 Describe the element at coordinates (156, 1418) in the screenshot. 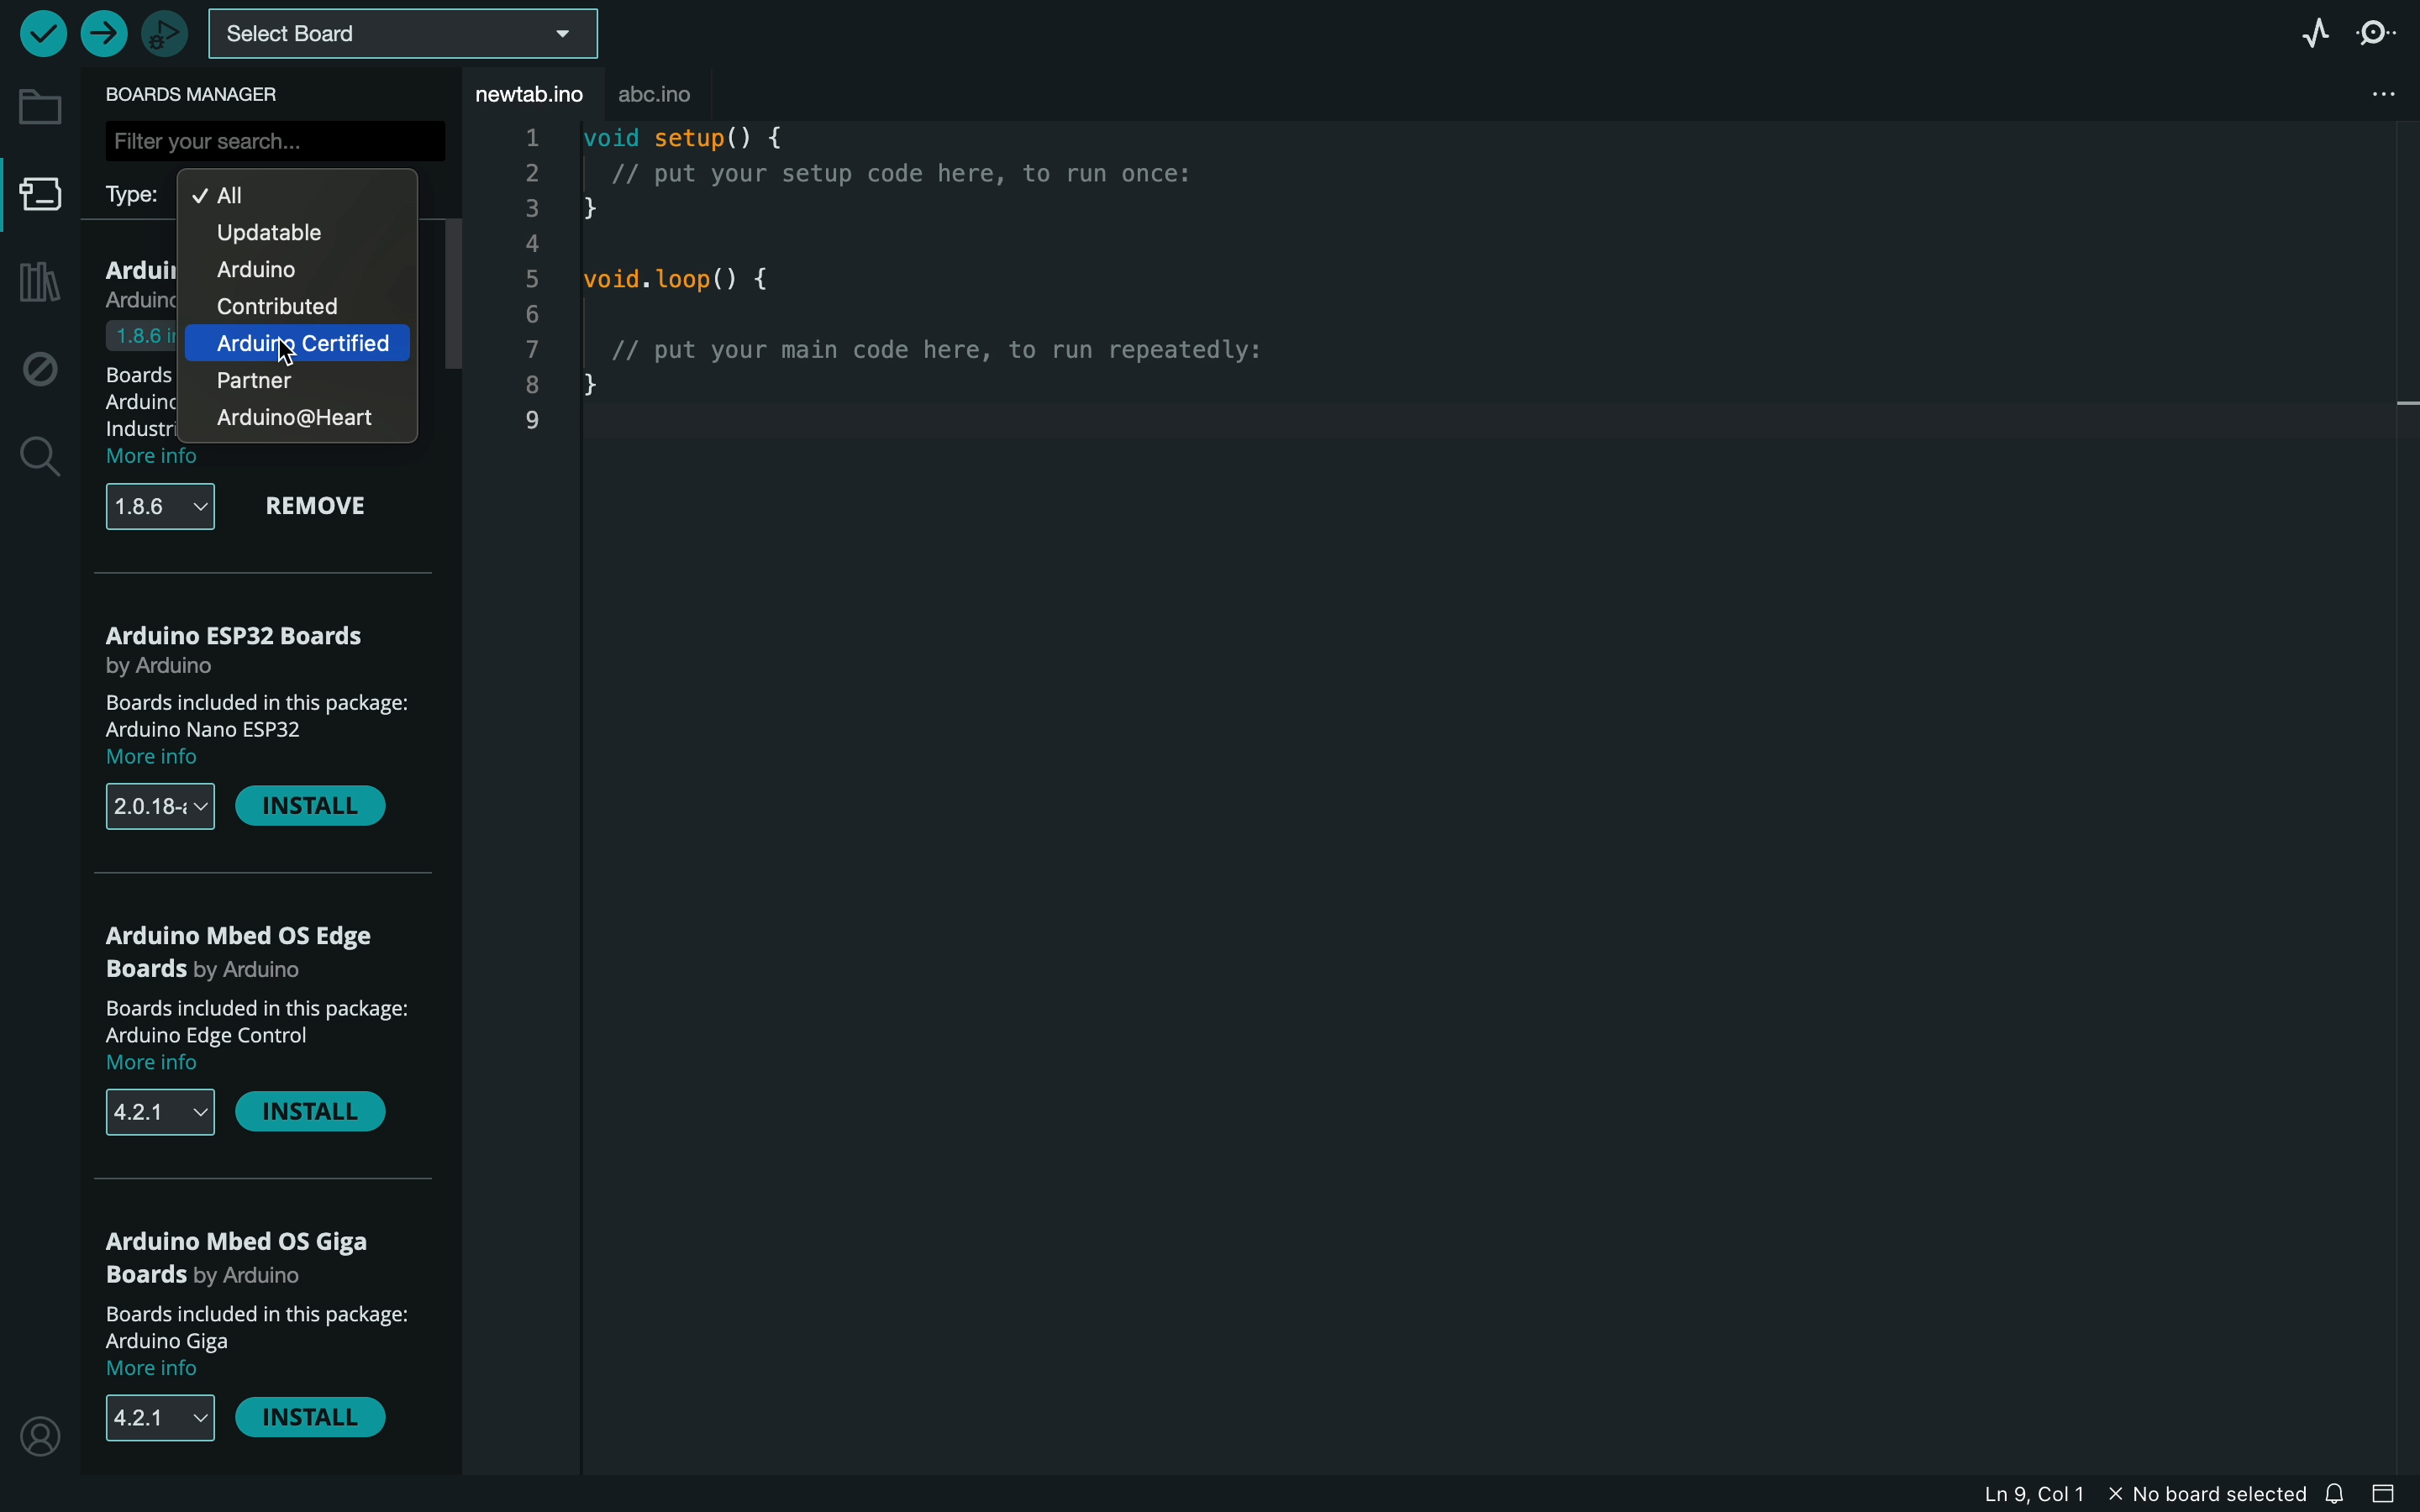

I see `versions` at that location.